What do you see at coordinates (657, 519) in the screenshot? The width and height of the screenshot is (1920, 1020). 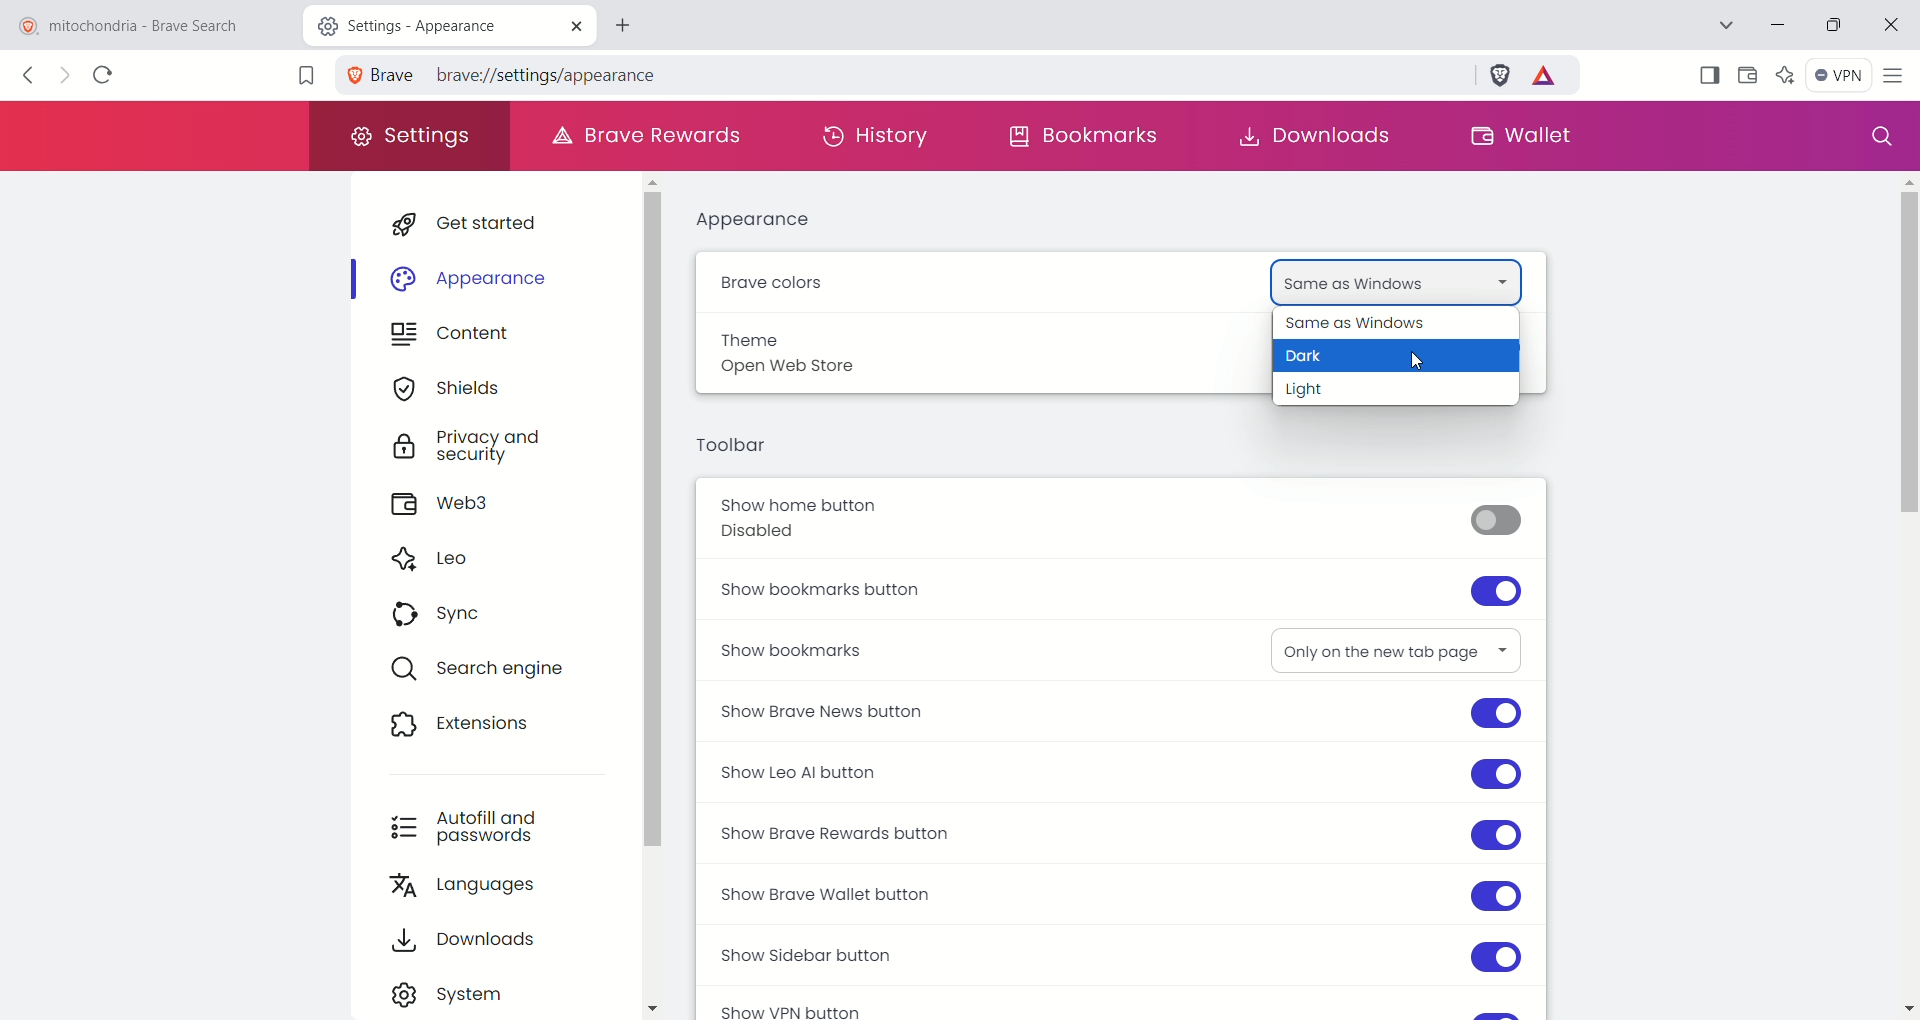 I see `vertical scroll bar` at bounding box center [657, 519].